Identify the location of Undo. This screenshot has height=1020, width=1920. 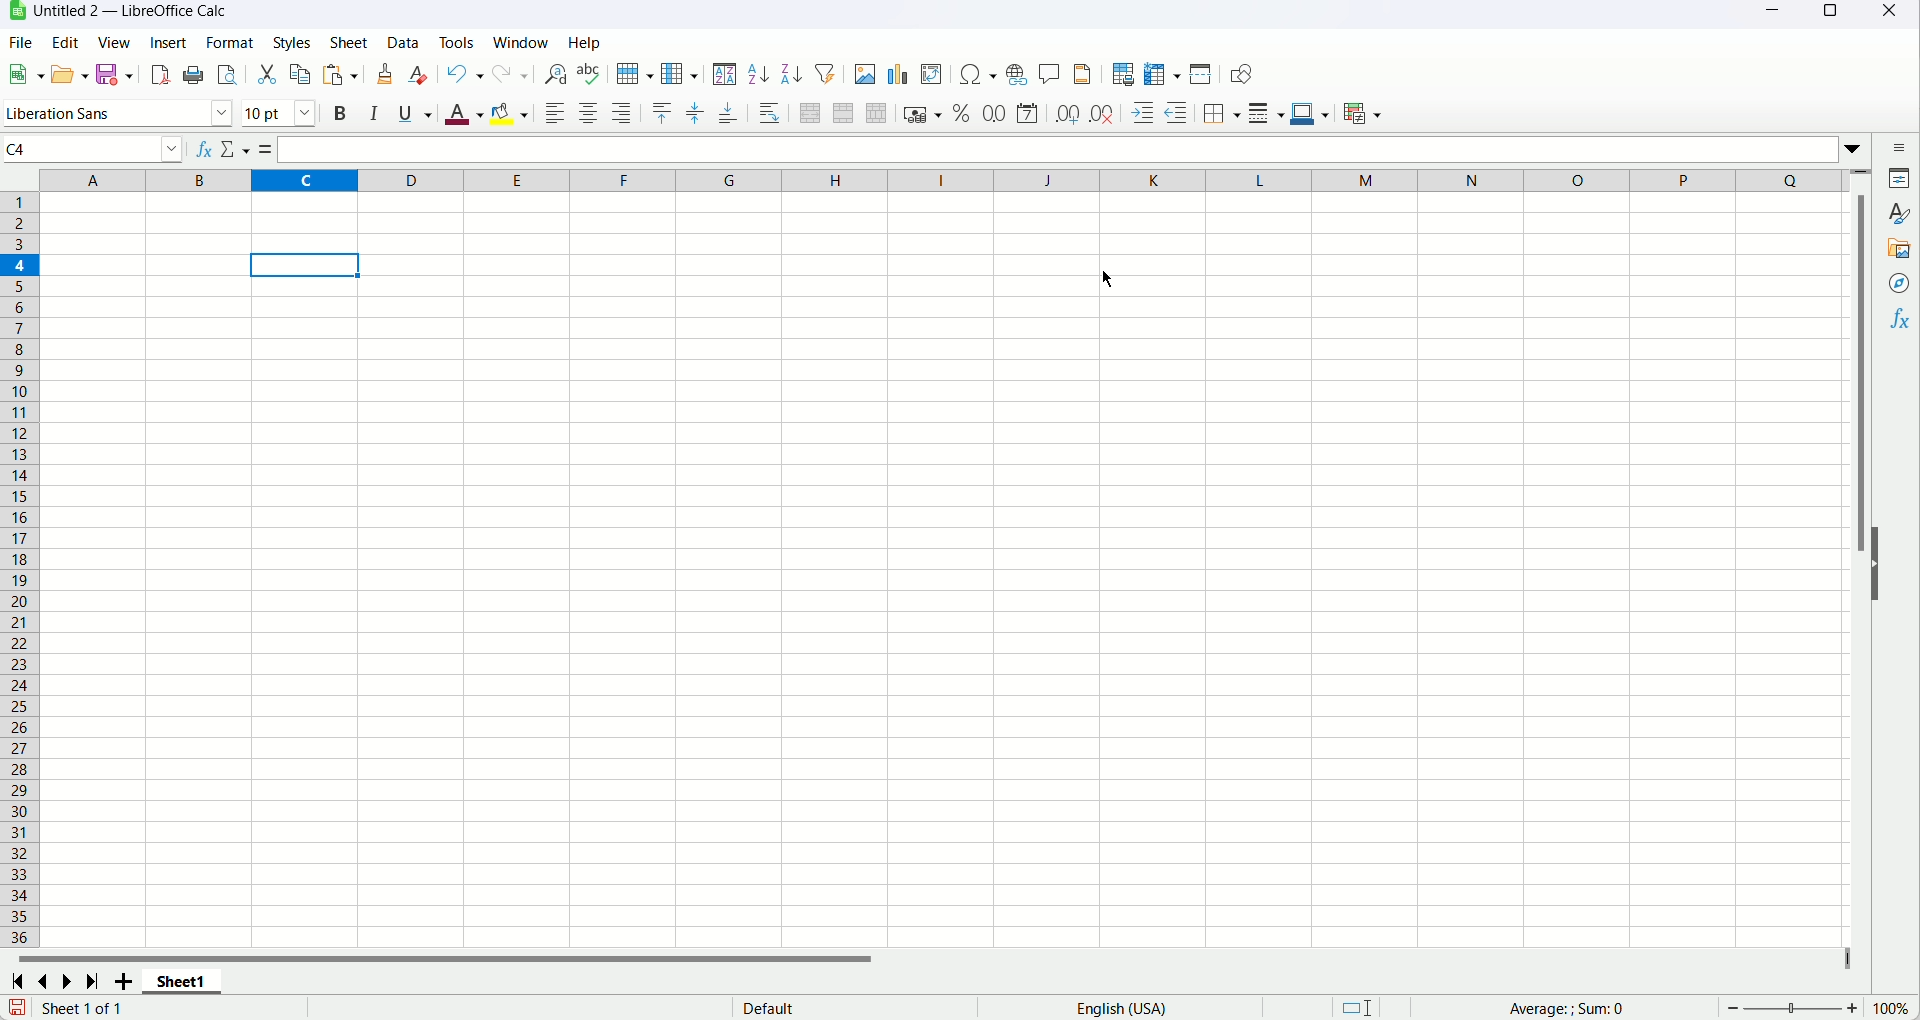
(466, 72).